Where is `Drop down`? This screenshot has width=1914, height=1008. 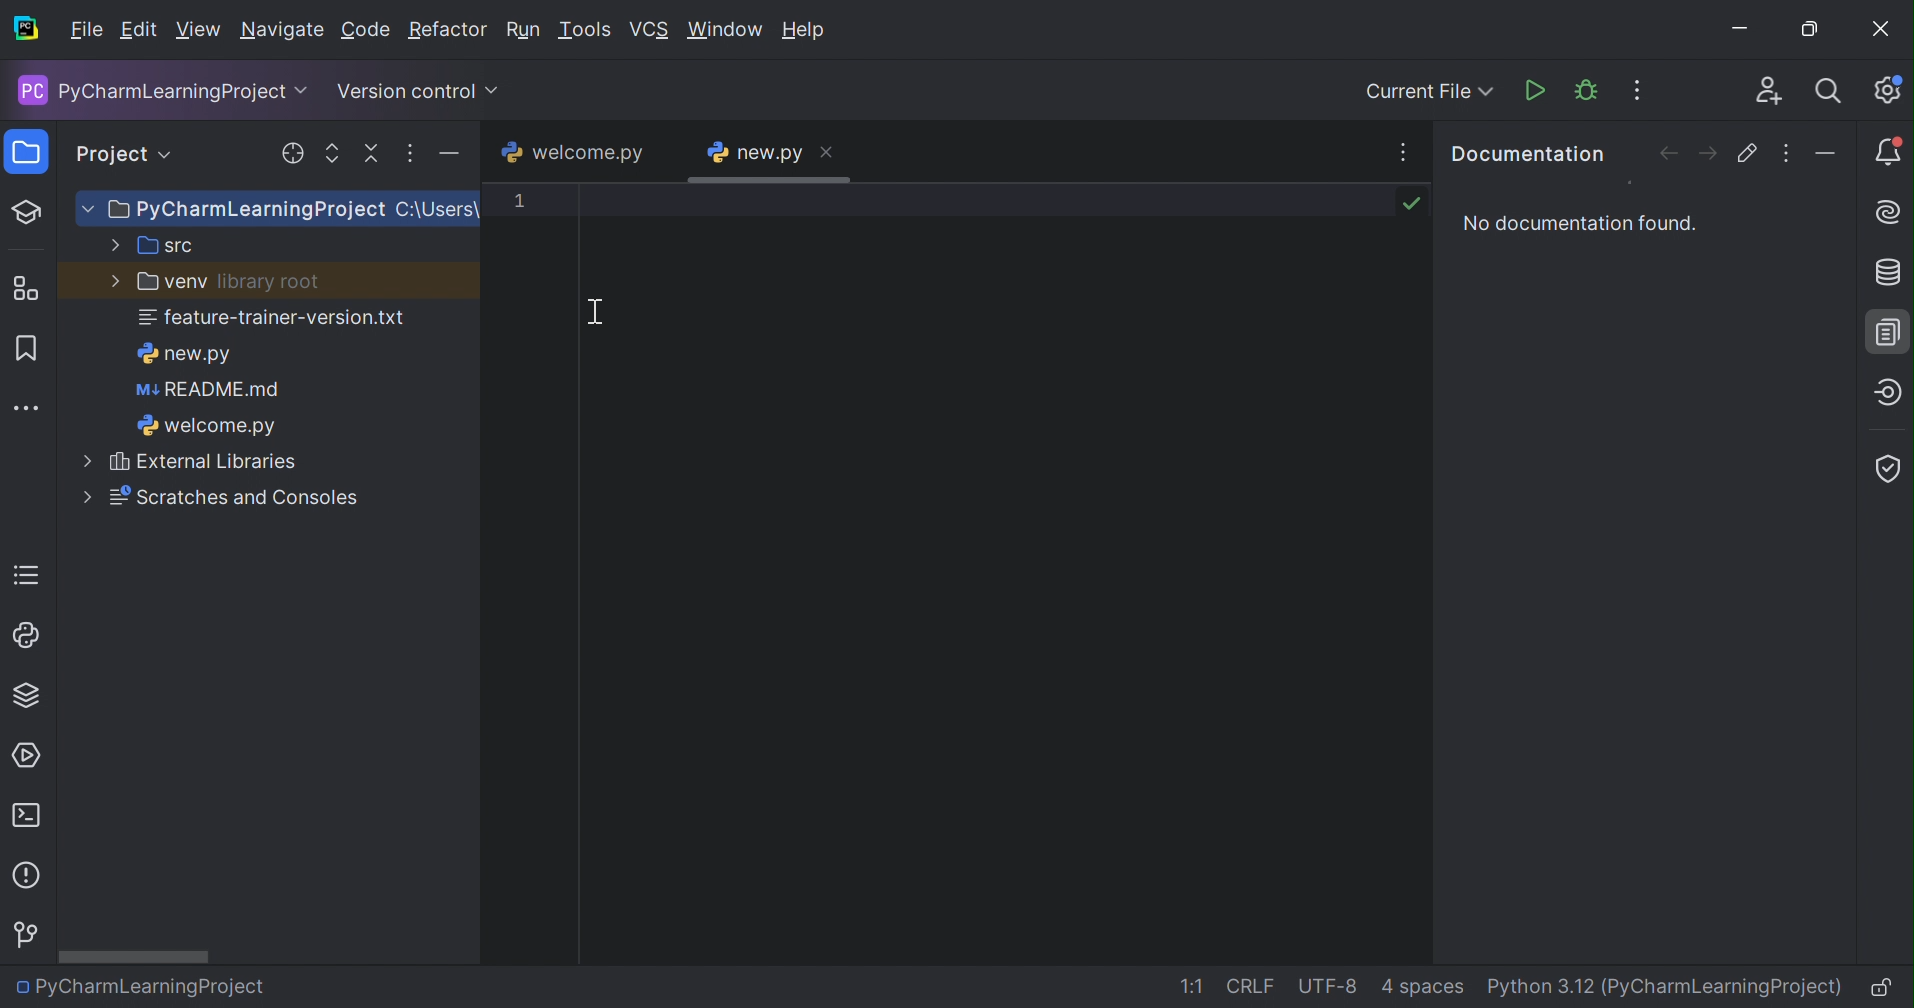 Drop down is located at coordinates (495, 91).